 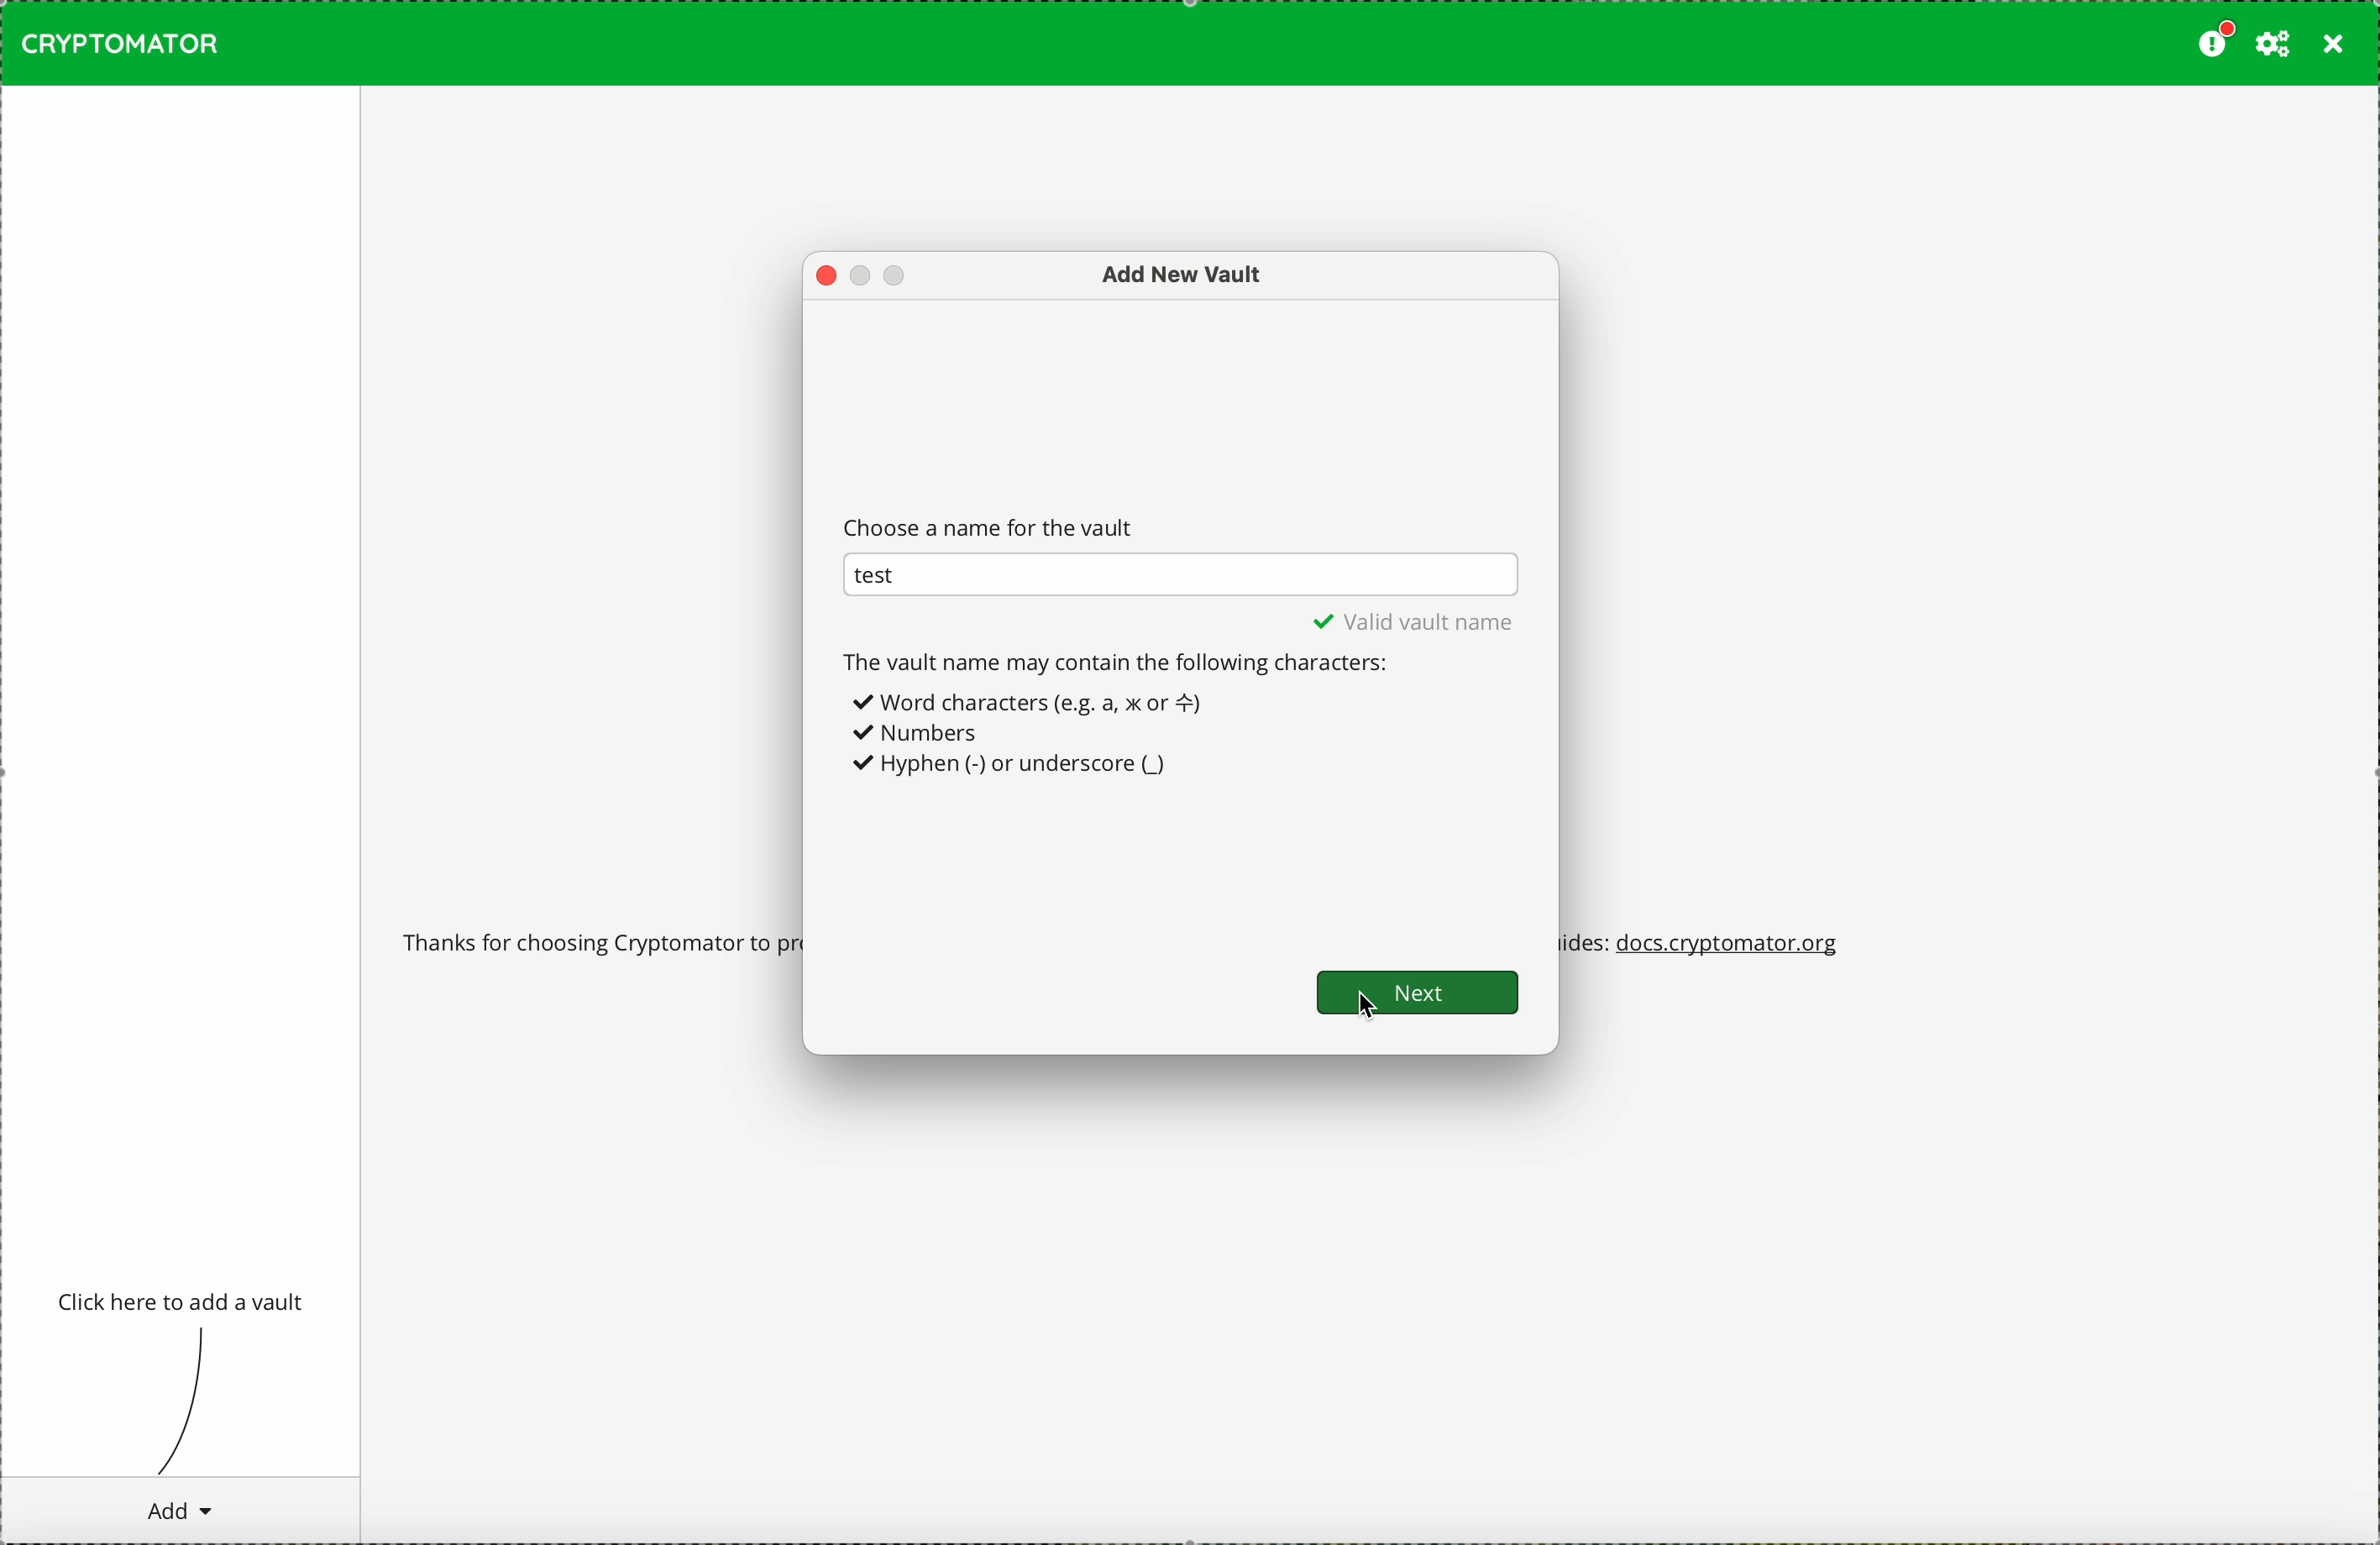 I want to click on add new vault window, so click(x=1169, y=276).